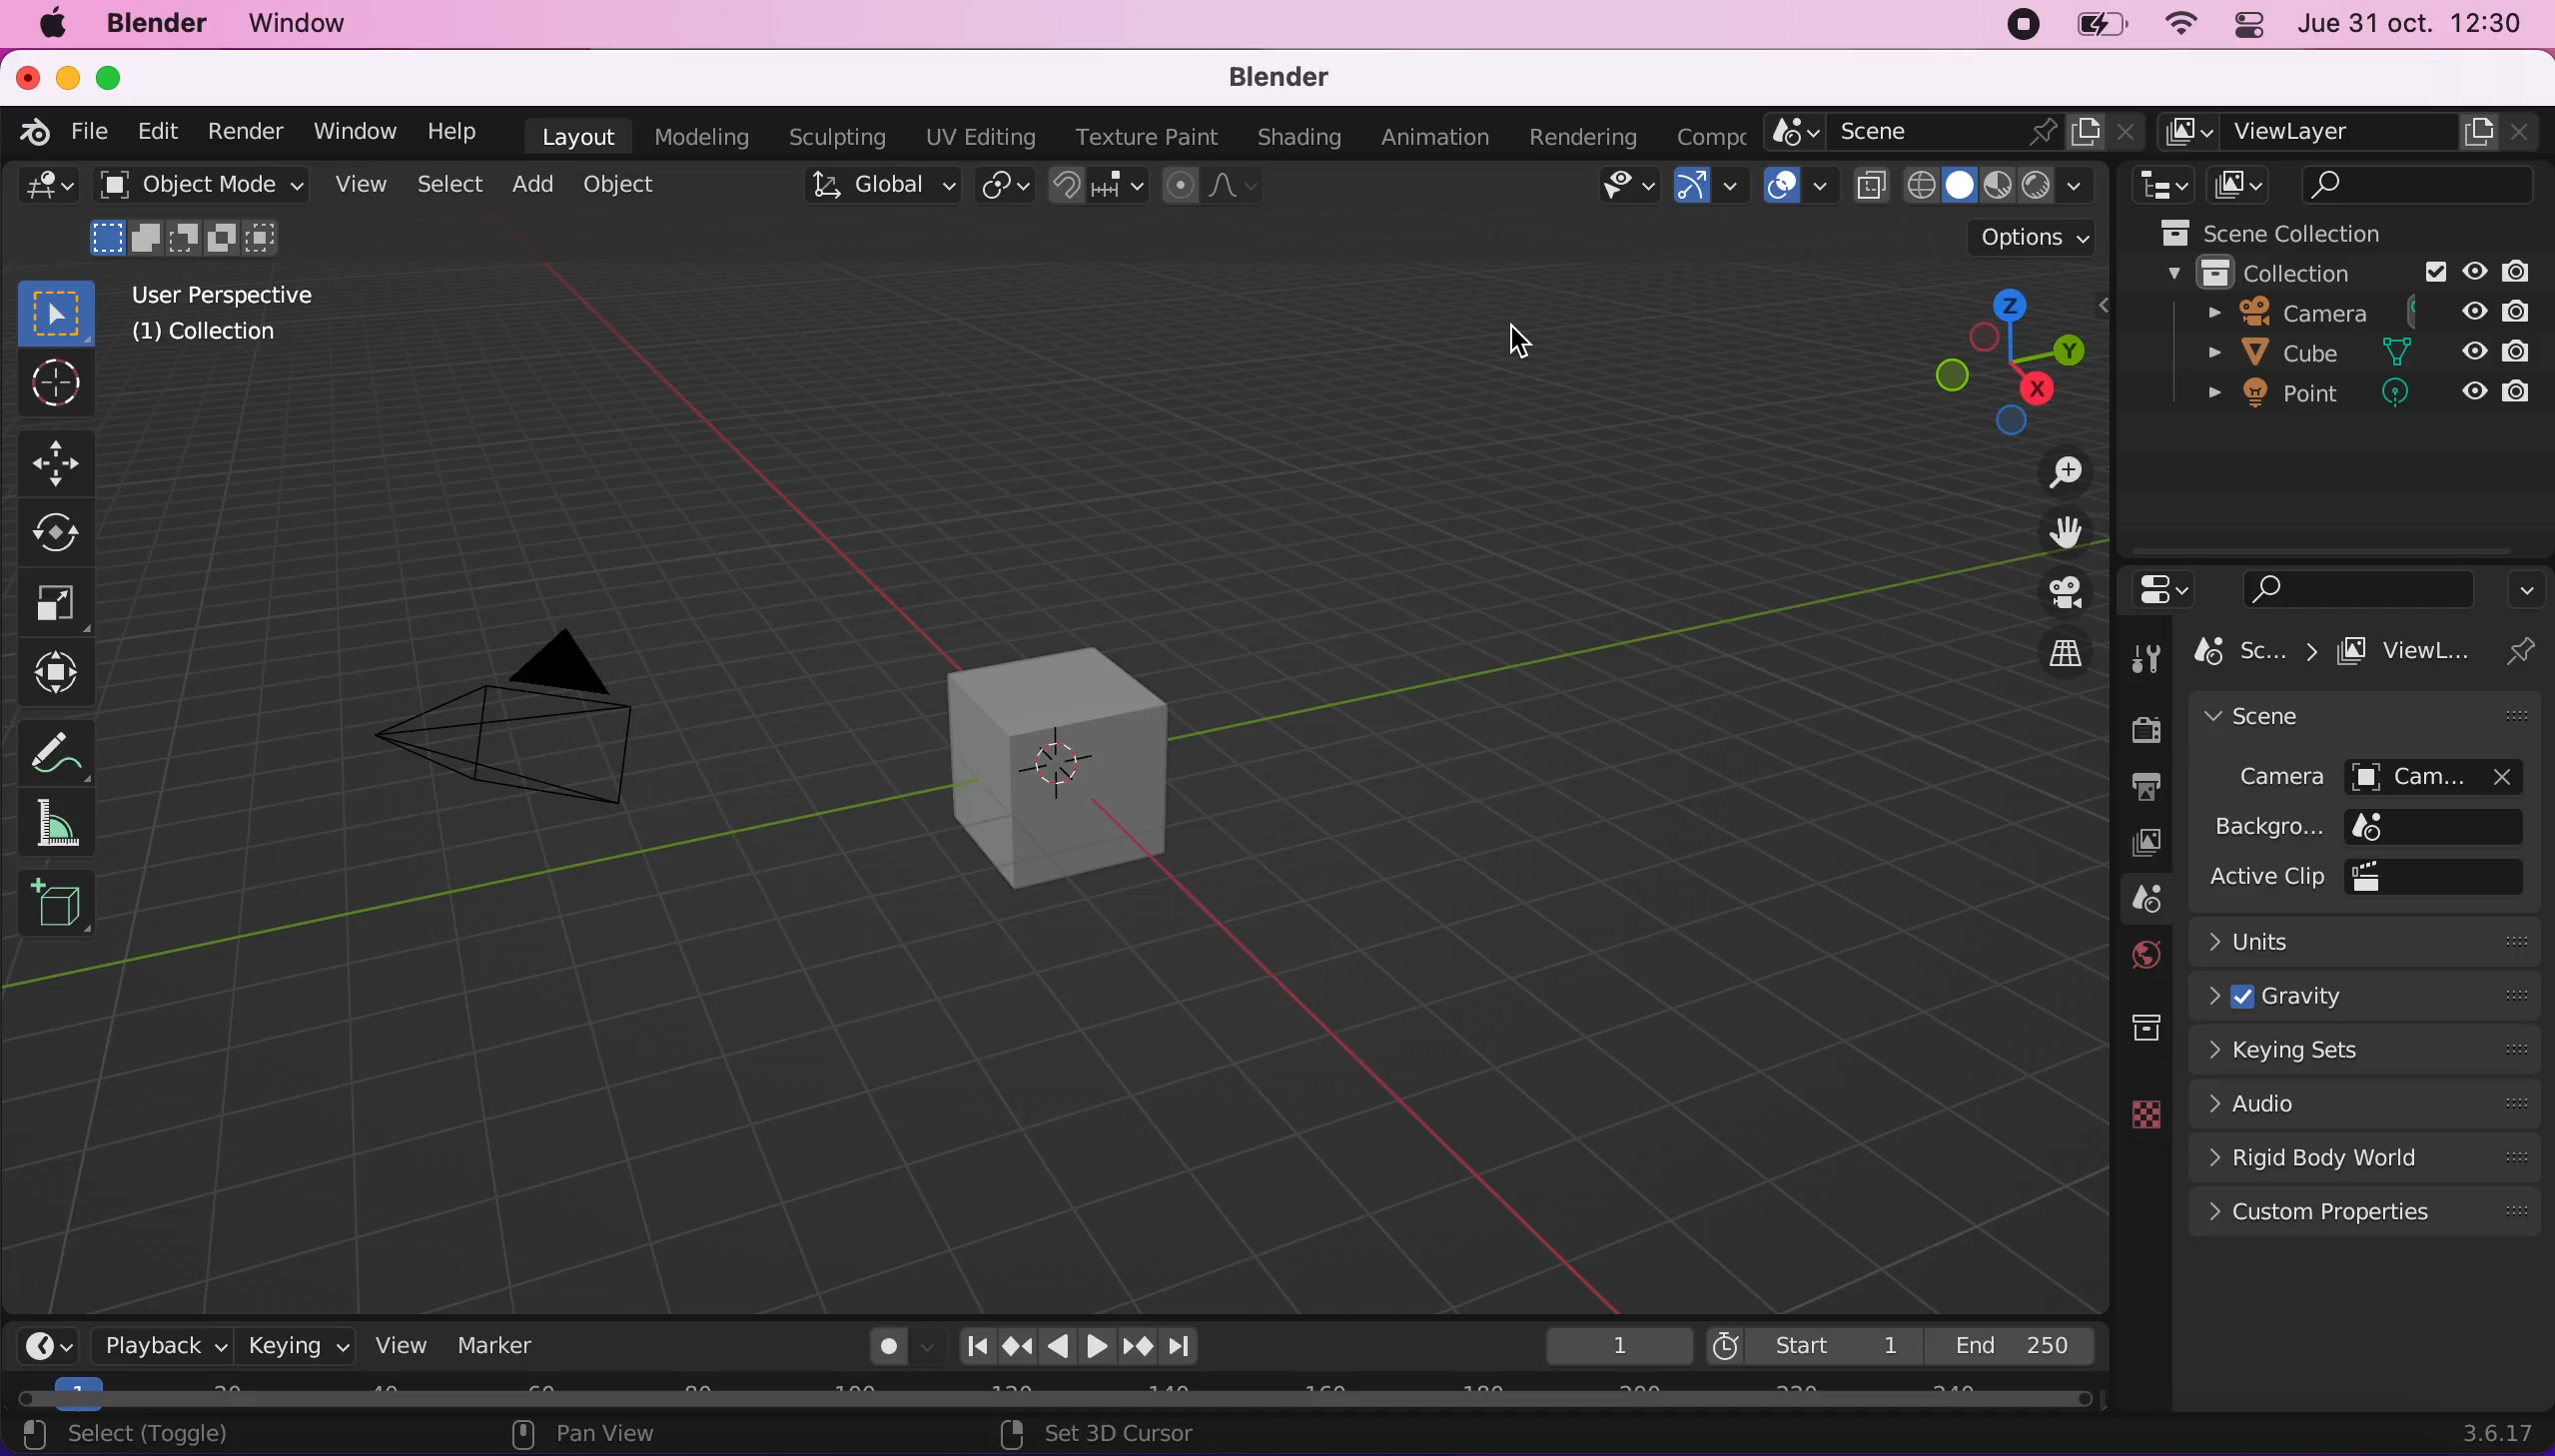 The height and width of the screenshot is (1456, 2555). What do you see at coordinates (639, 188) in the screenshot?
I see `object` at bounding box center [639, 188].